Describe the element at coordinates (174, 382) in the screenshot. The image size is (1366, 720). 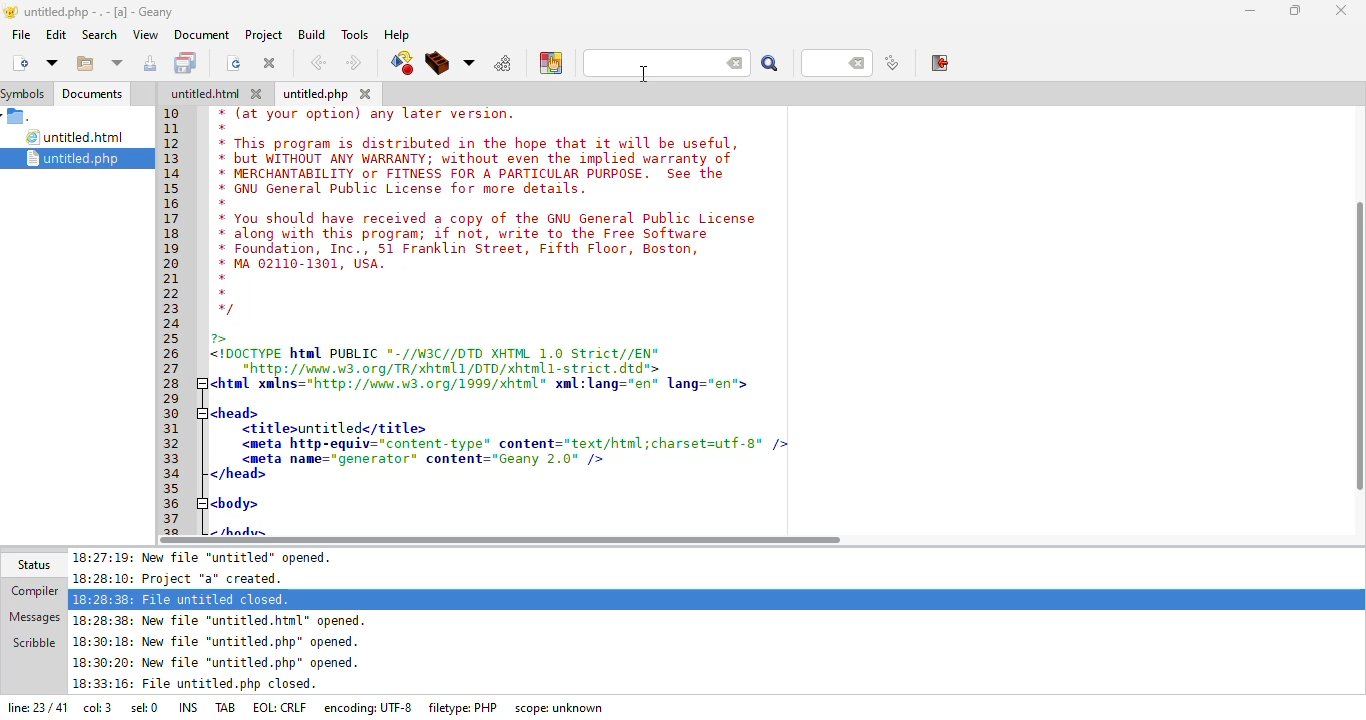
I see `28` at that location.